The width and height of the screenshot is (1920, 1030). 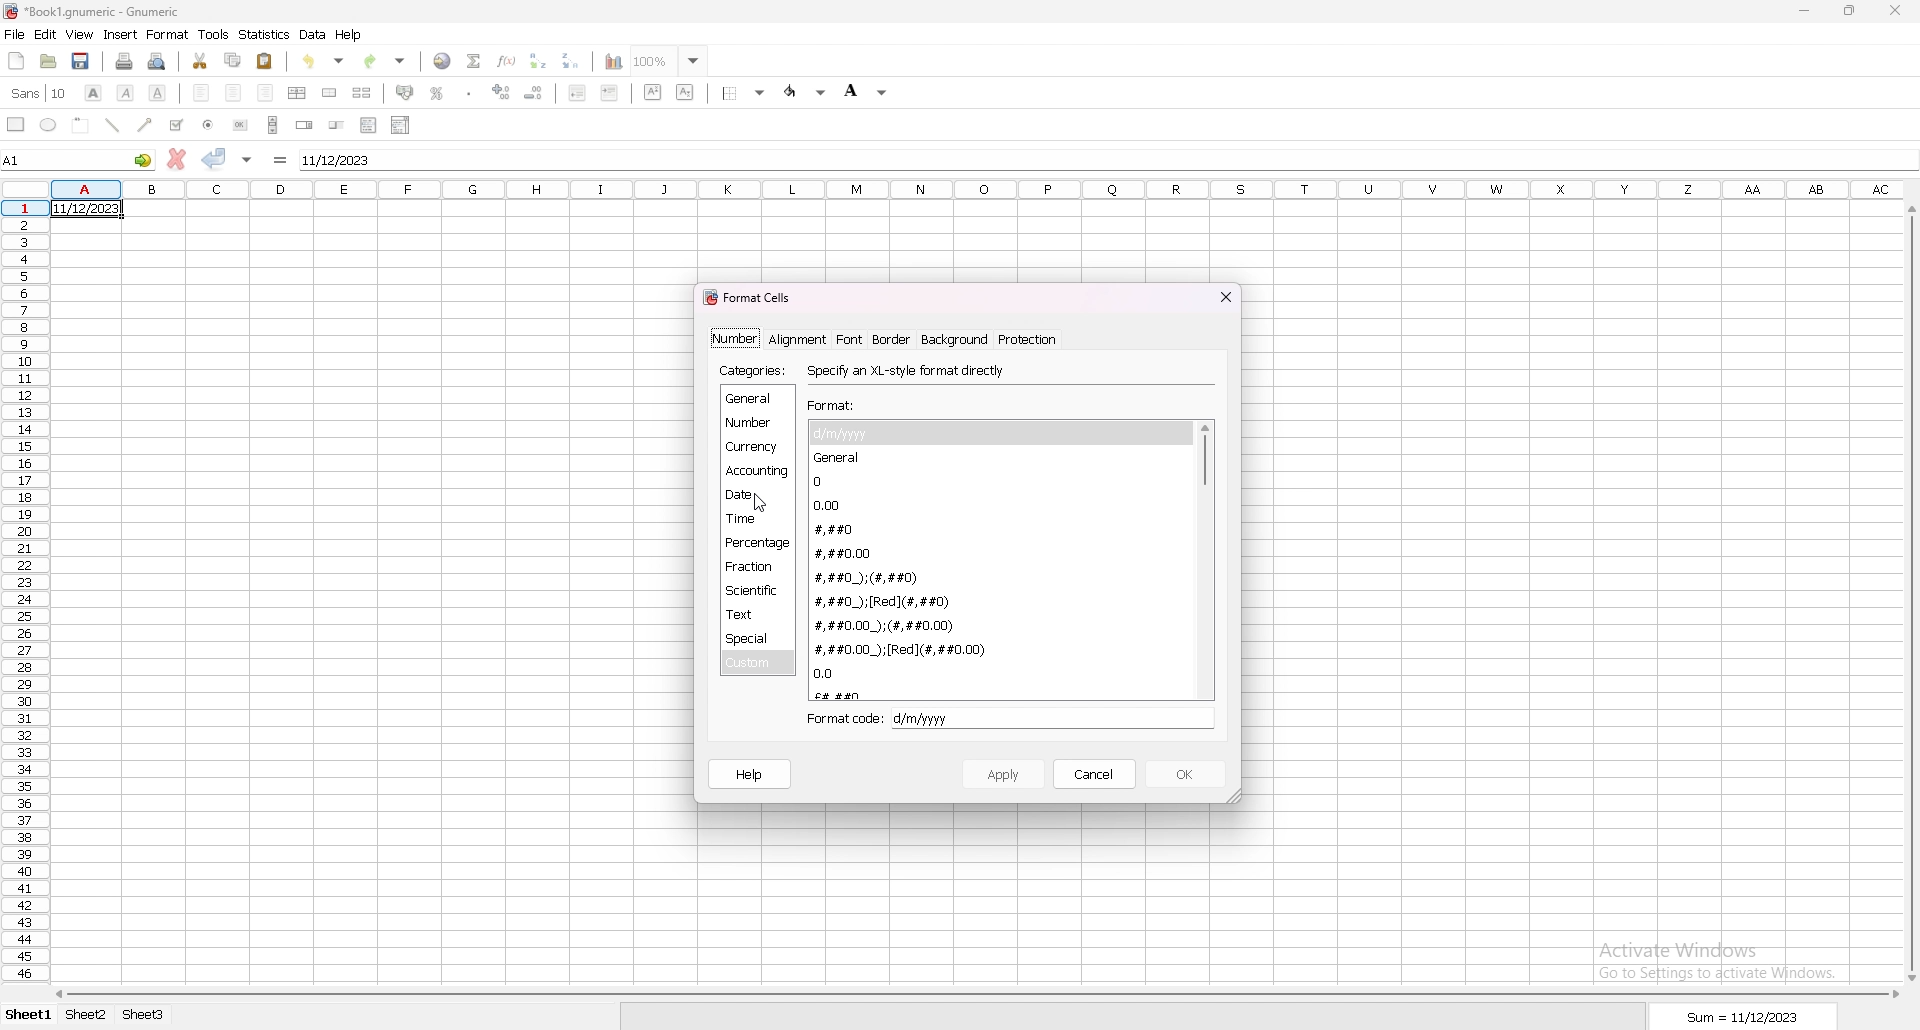 I want to click on scientific, so click(x=755, y=591).